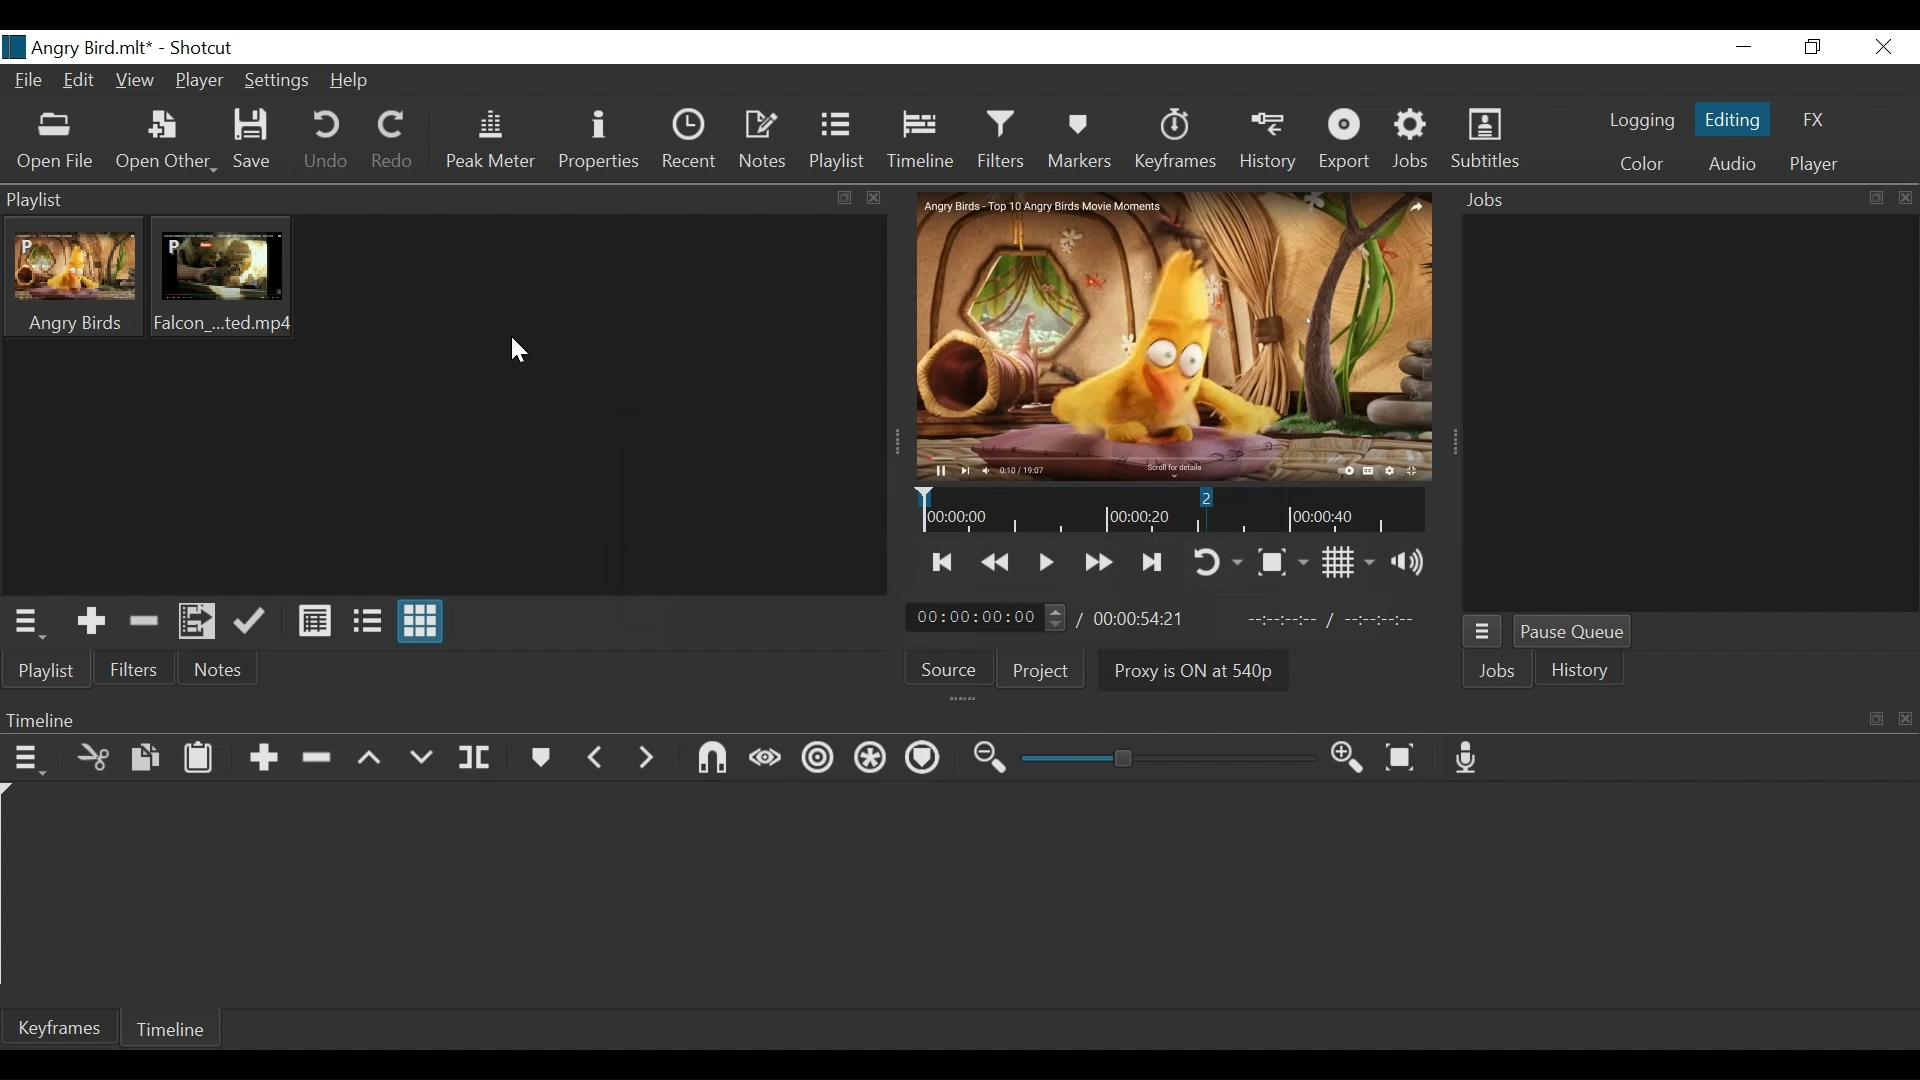 The height and width of the screenshot is (1080, 1920). Describe the element at coordinates (601, 758) in the screenshot. I see `Previous marker` at that location.